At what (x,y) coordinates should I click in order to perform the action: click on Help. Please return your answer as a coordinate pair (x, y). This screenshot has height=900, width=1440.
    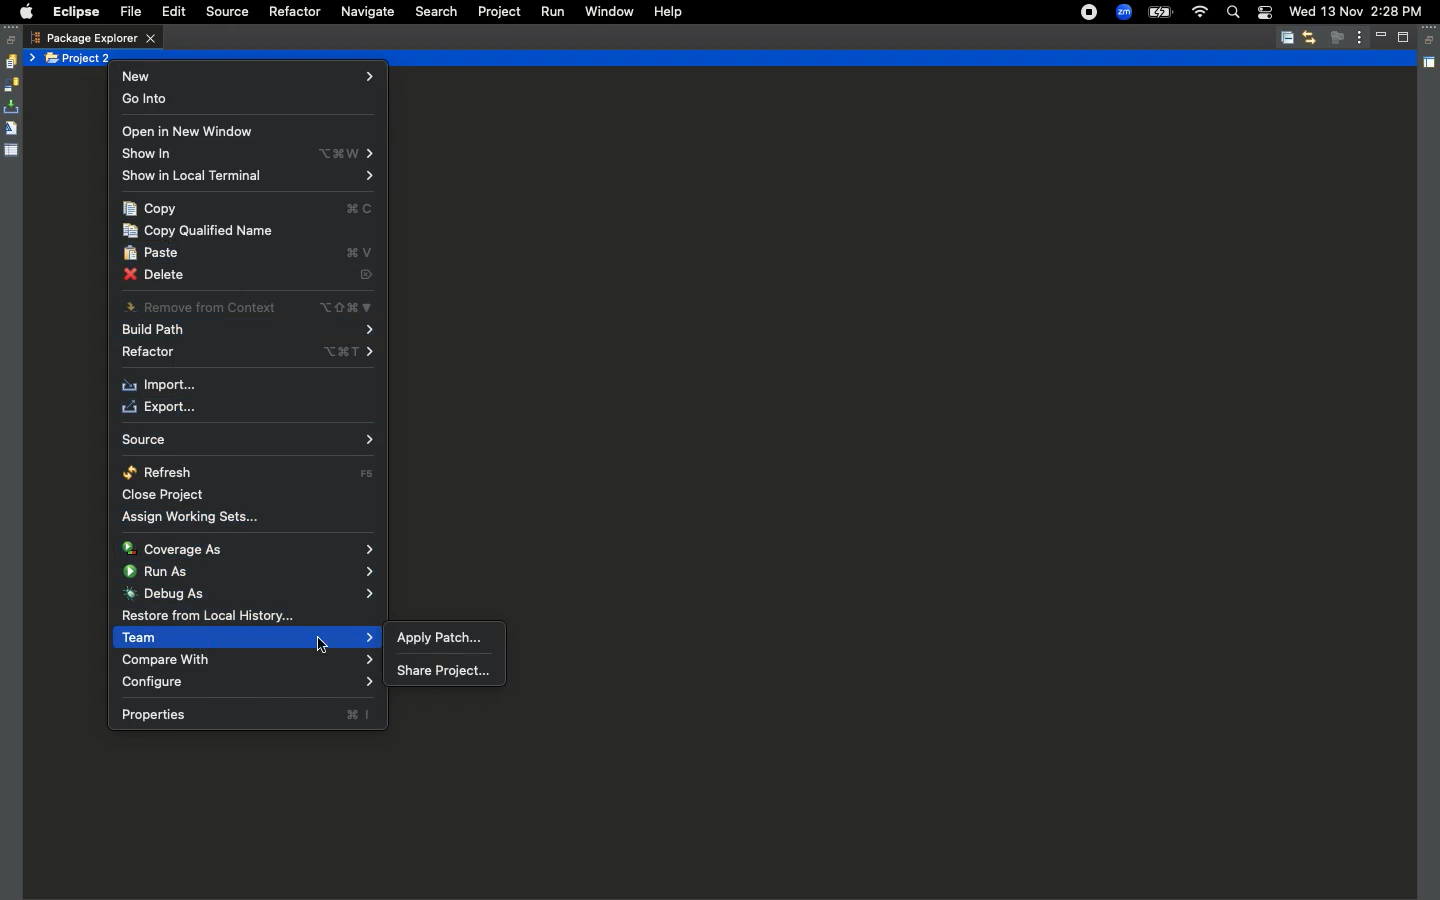
    Looking at the image, I should click on (665, 11).